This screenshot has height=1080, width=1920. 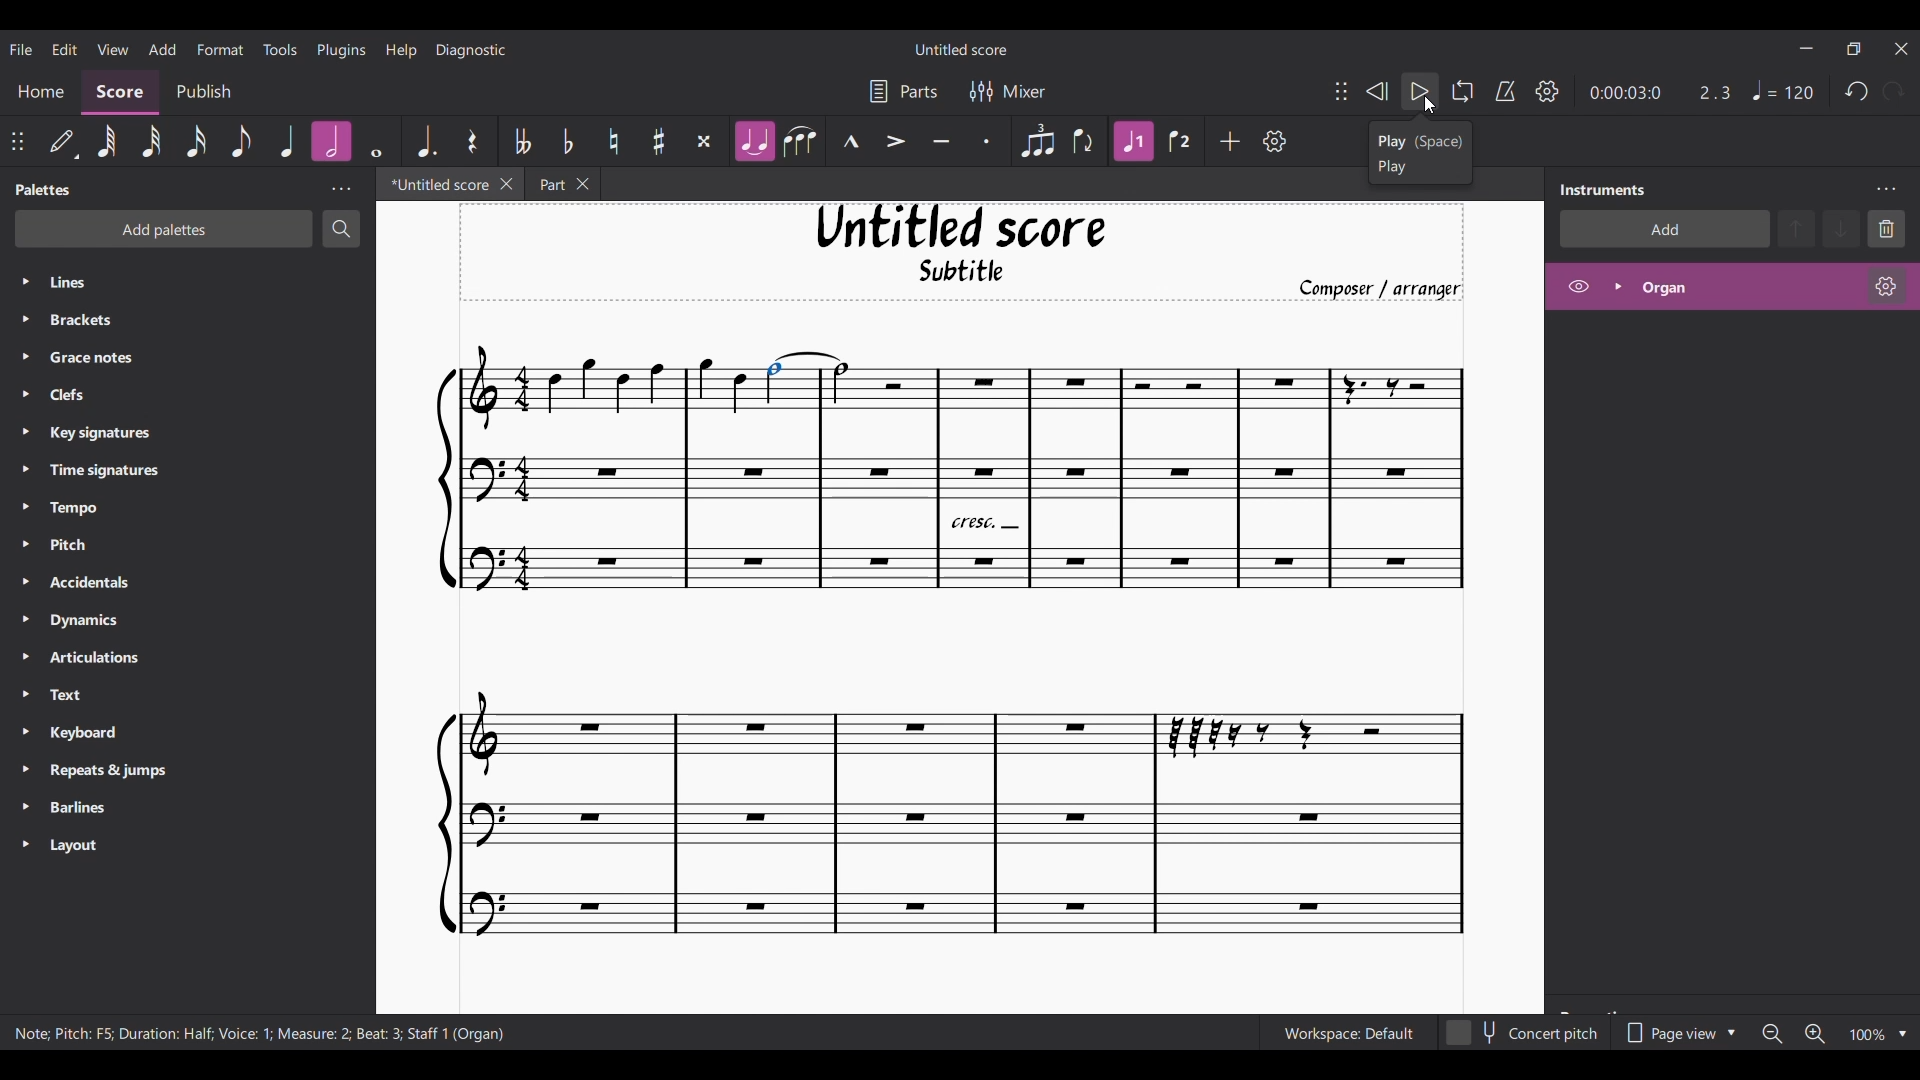 What do you see at coordinates (340, 49) in the screenshot?
I see `Plugins menu` at bounding box center [340, 49].